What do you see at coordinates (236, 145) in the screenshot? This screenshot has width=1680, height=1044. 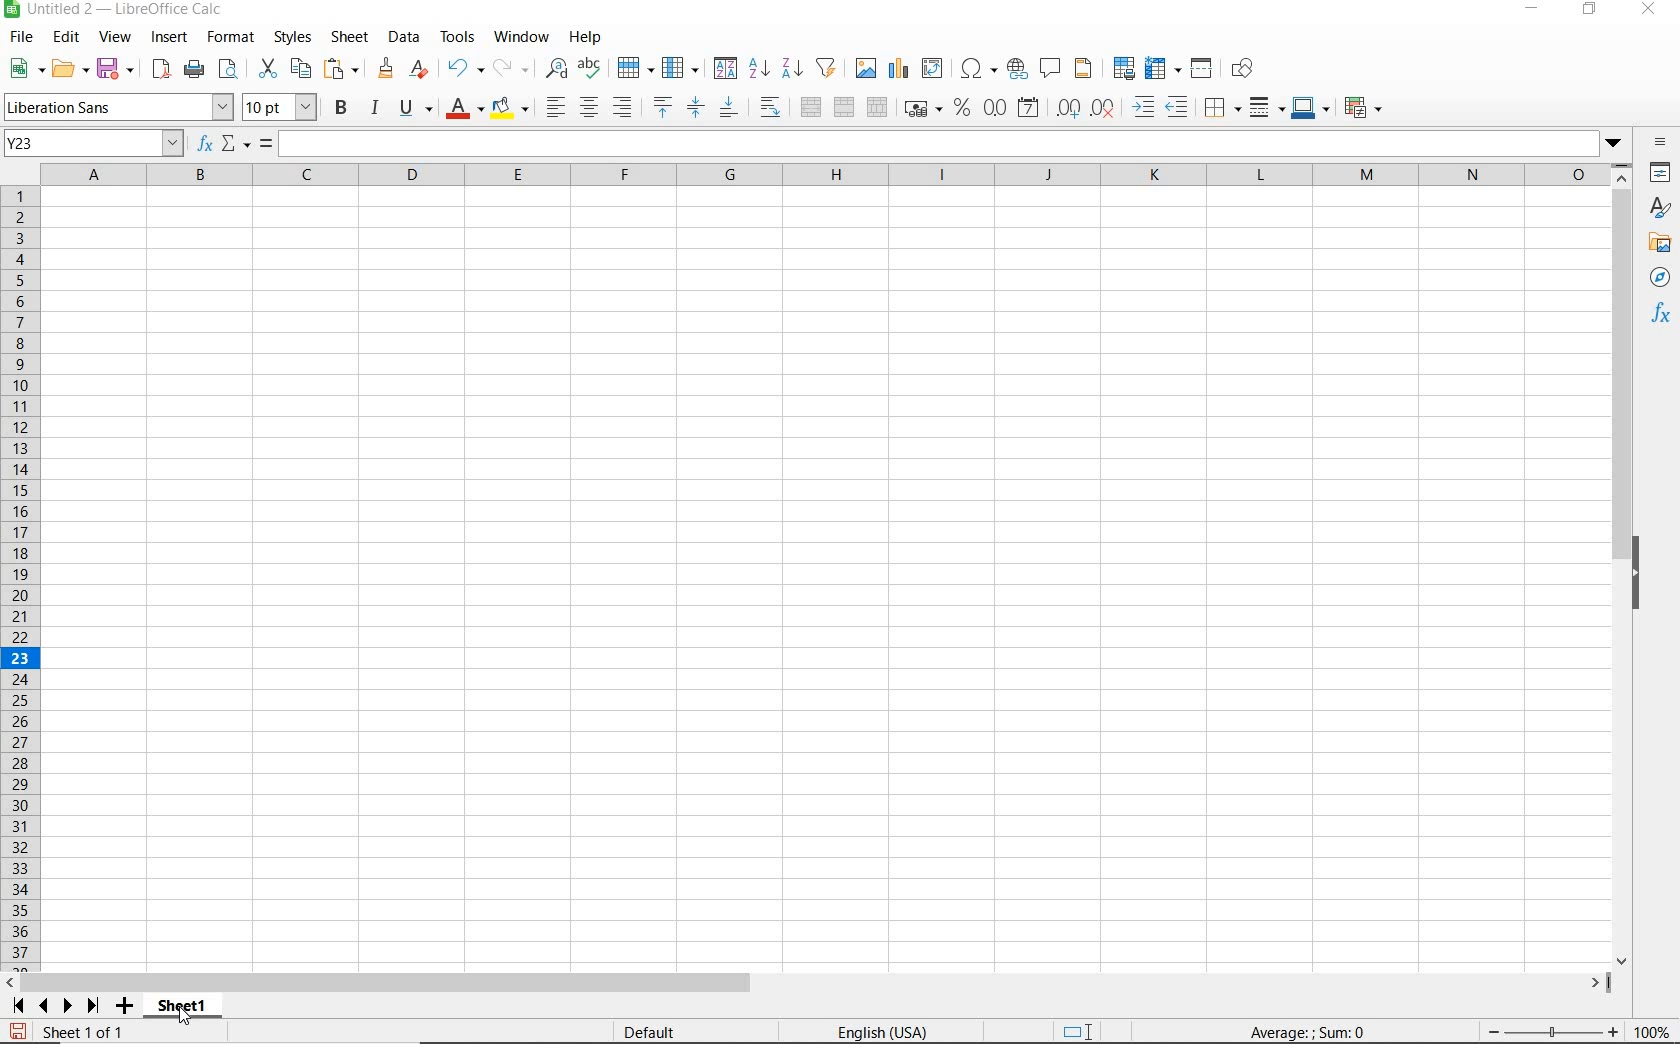 I see `SELECT FUNCTION` at bounding box center [236, 145].